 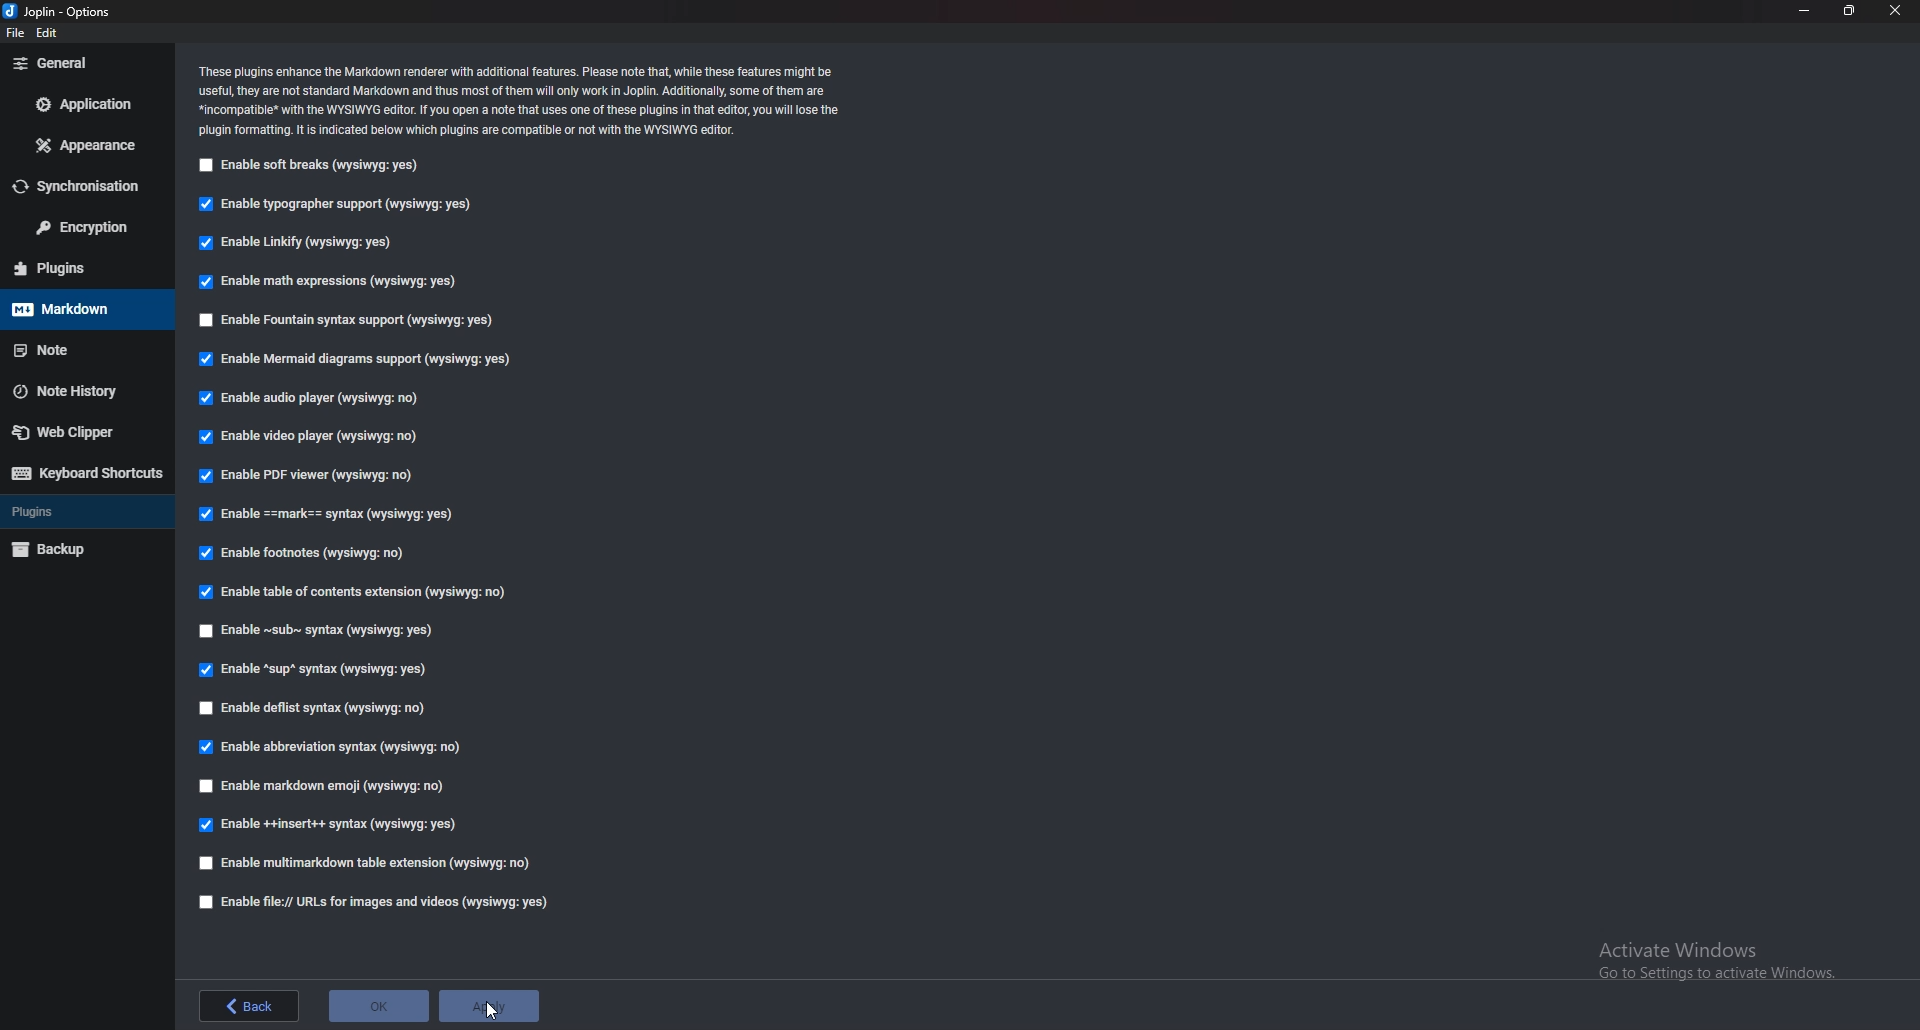 I want to click on enable Sup syntax, so click(x=310, y=668).